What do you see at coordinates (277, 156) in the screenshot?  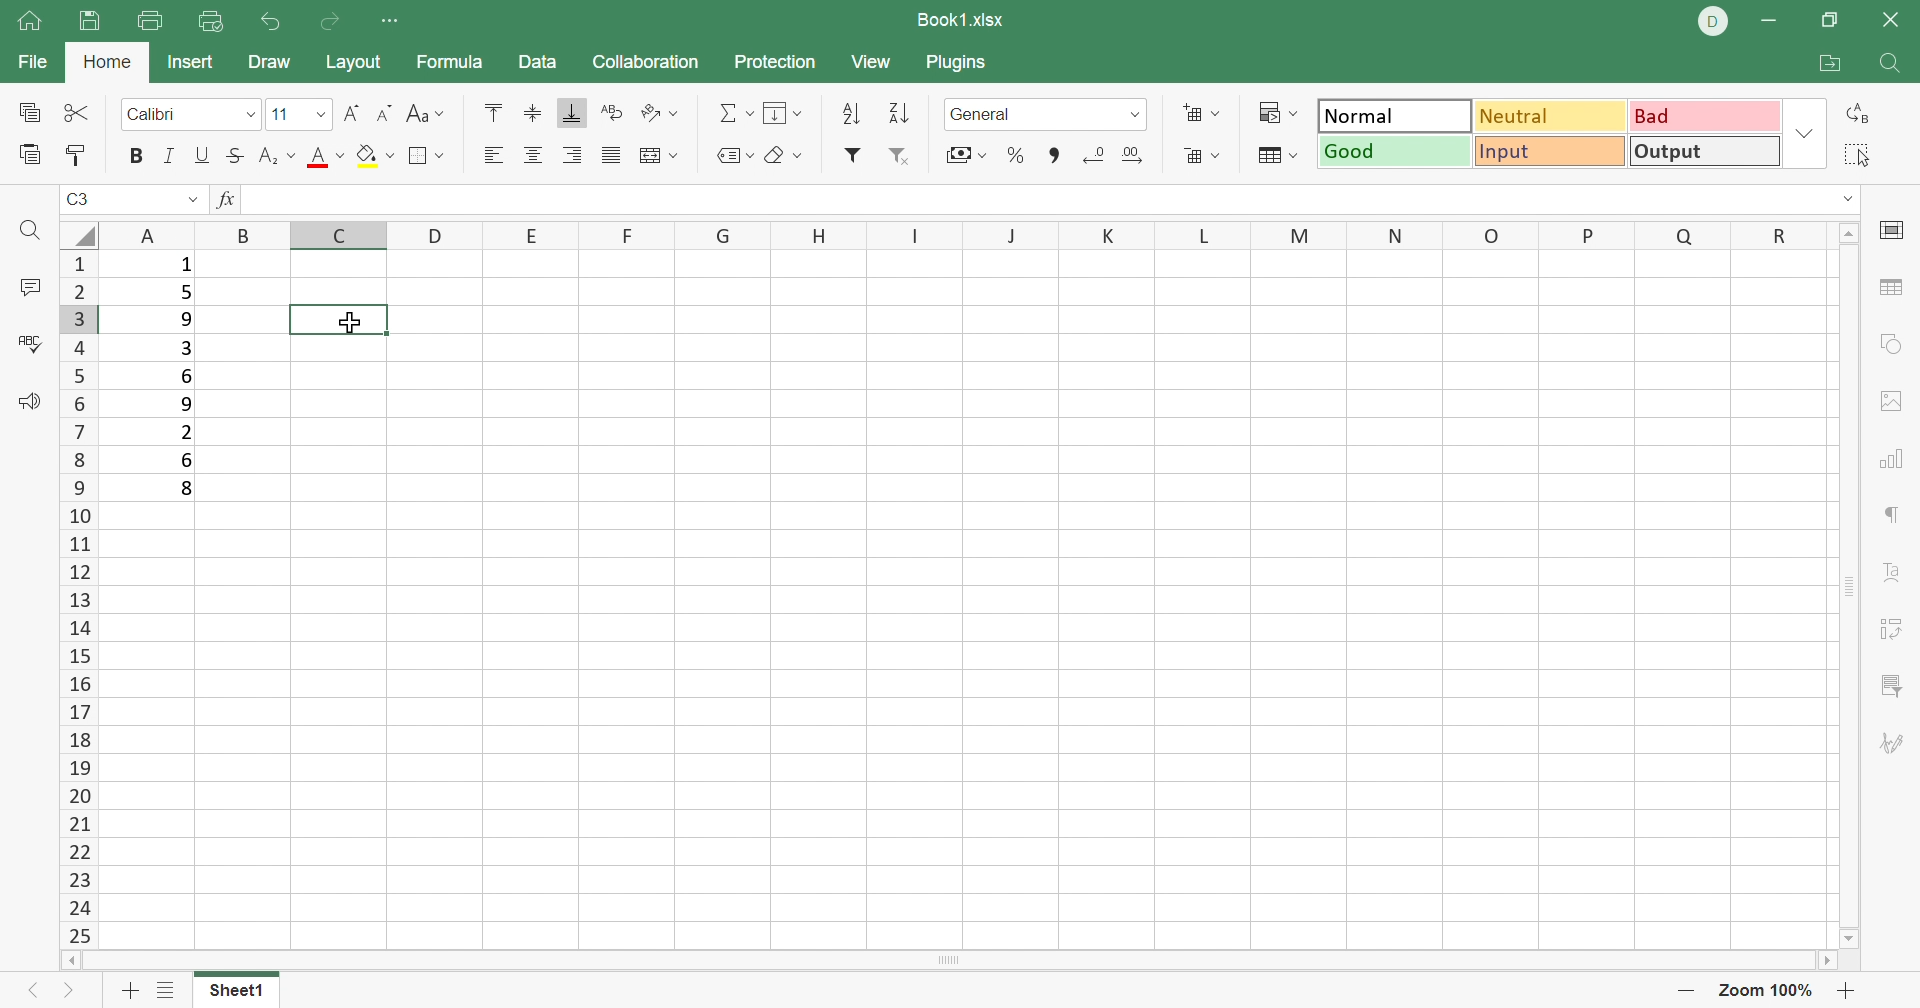 I see `Superscript / subscript` at bounding box center [277, 156].